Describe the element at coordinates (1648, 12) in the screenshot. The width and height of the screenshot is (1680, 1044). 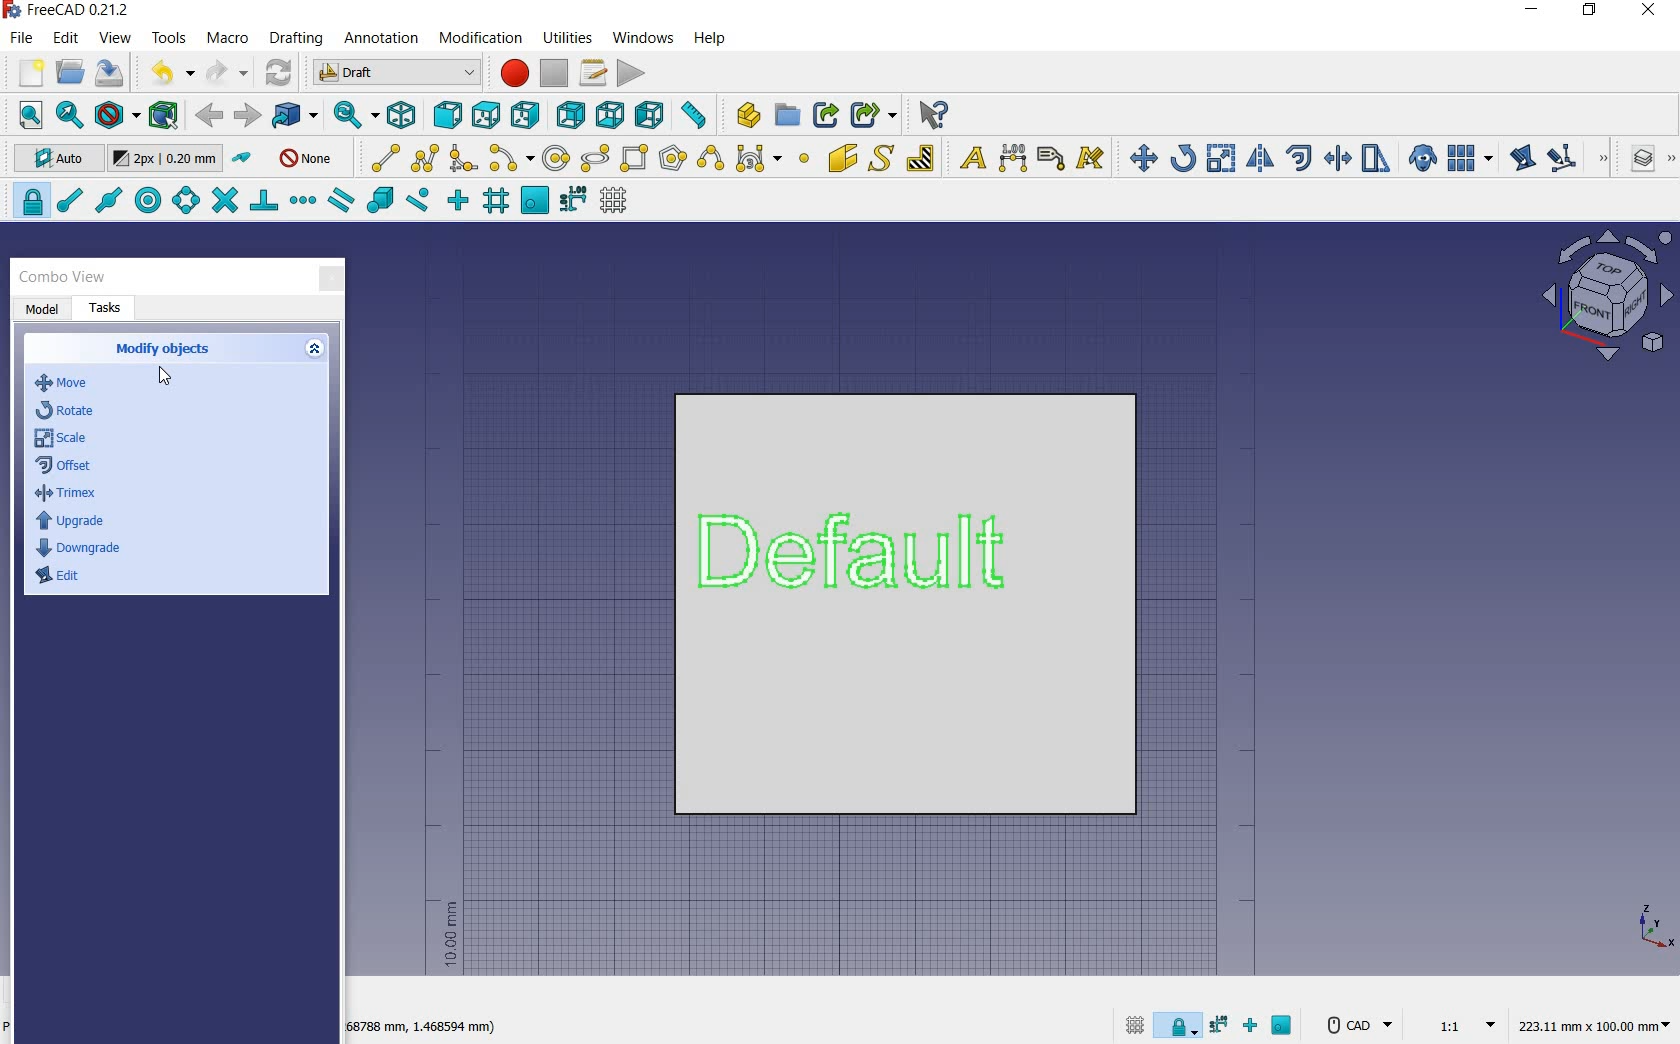
I see `close` at that location.